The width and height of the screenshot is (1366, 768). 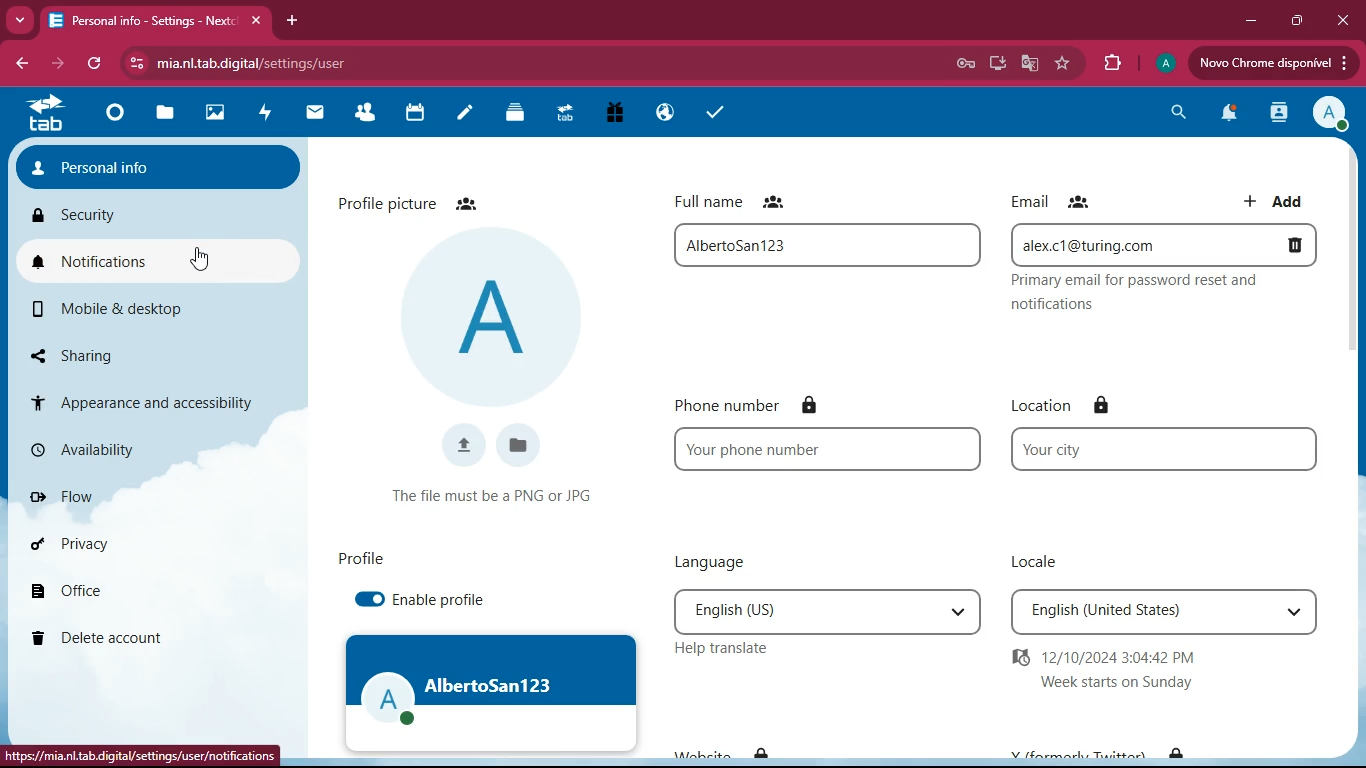 I want to click on help translate, so click(x=724, y=650).